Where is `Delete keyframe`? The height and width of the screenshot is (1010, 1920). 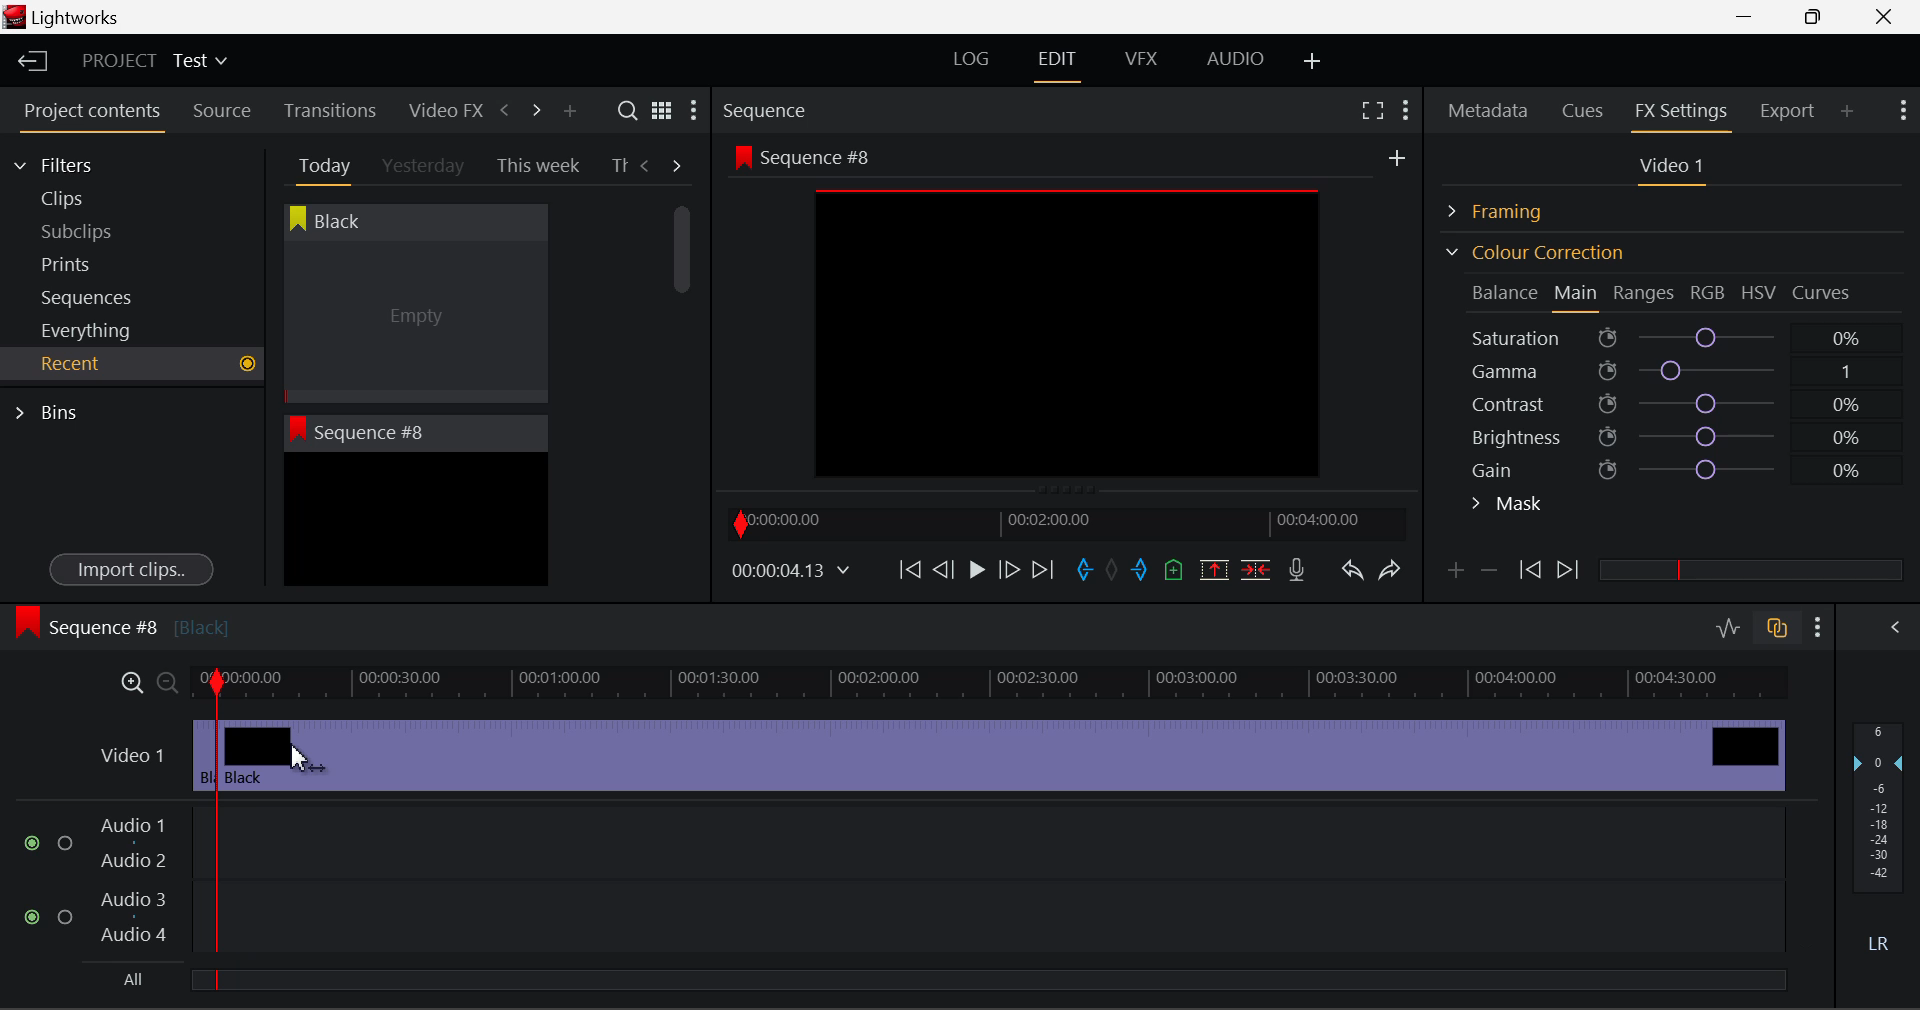
Delete keyframe is located at coordinates (1489, 574).